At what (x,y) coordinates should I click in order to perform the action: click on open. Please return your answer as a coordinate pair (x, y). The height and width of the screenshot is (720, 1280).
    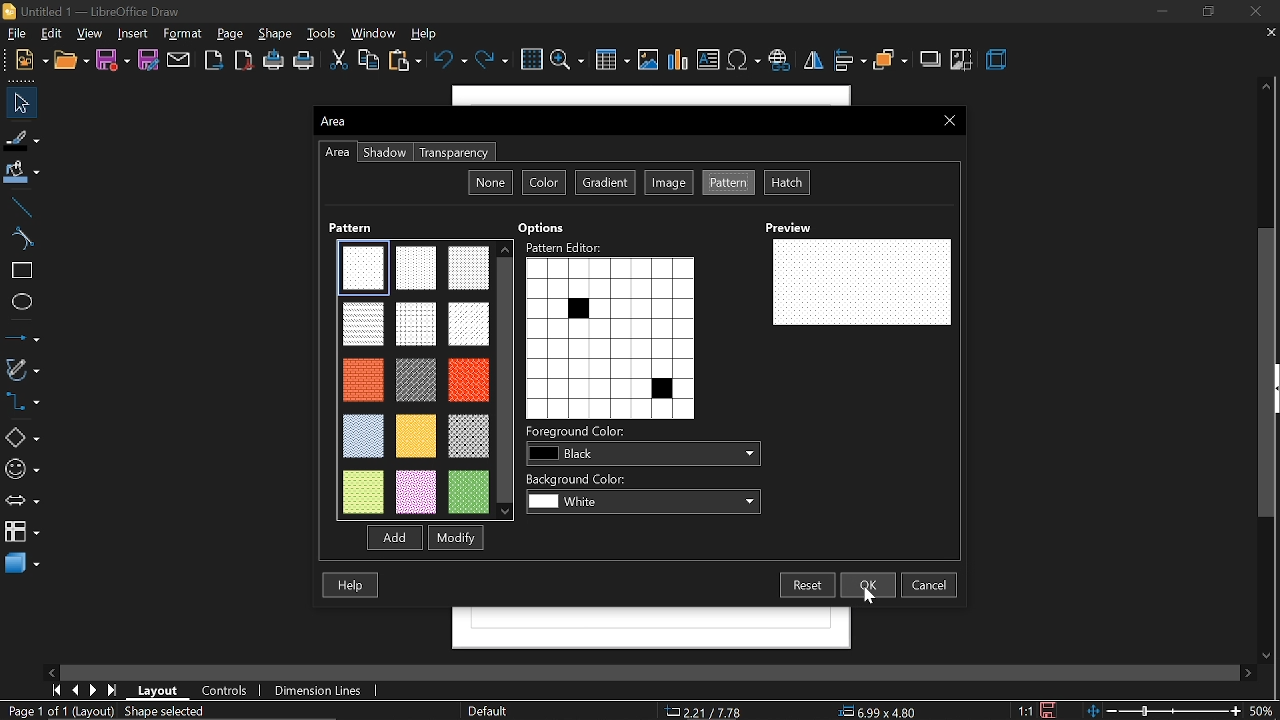
    Looking at the image, I should click on (72, 60).